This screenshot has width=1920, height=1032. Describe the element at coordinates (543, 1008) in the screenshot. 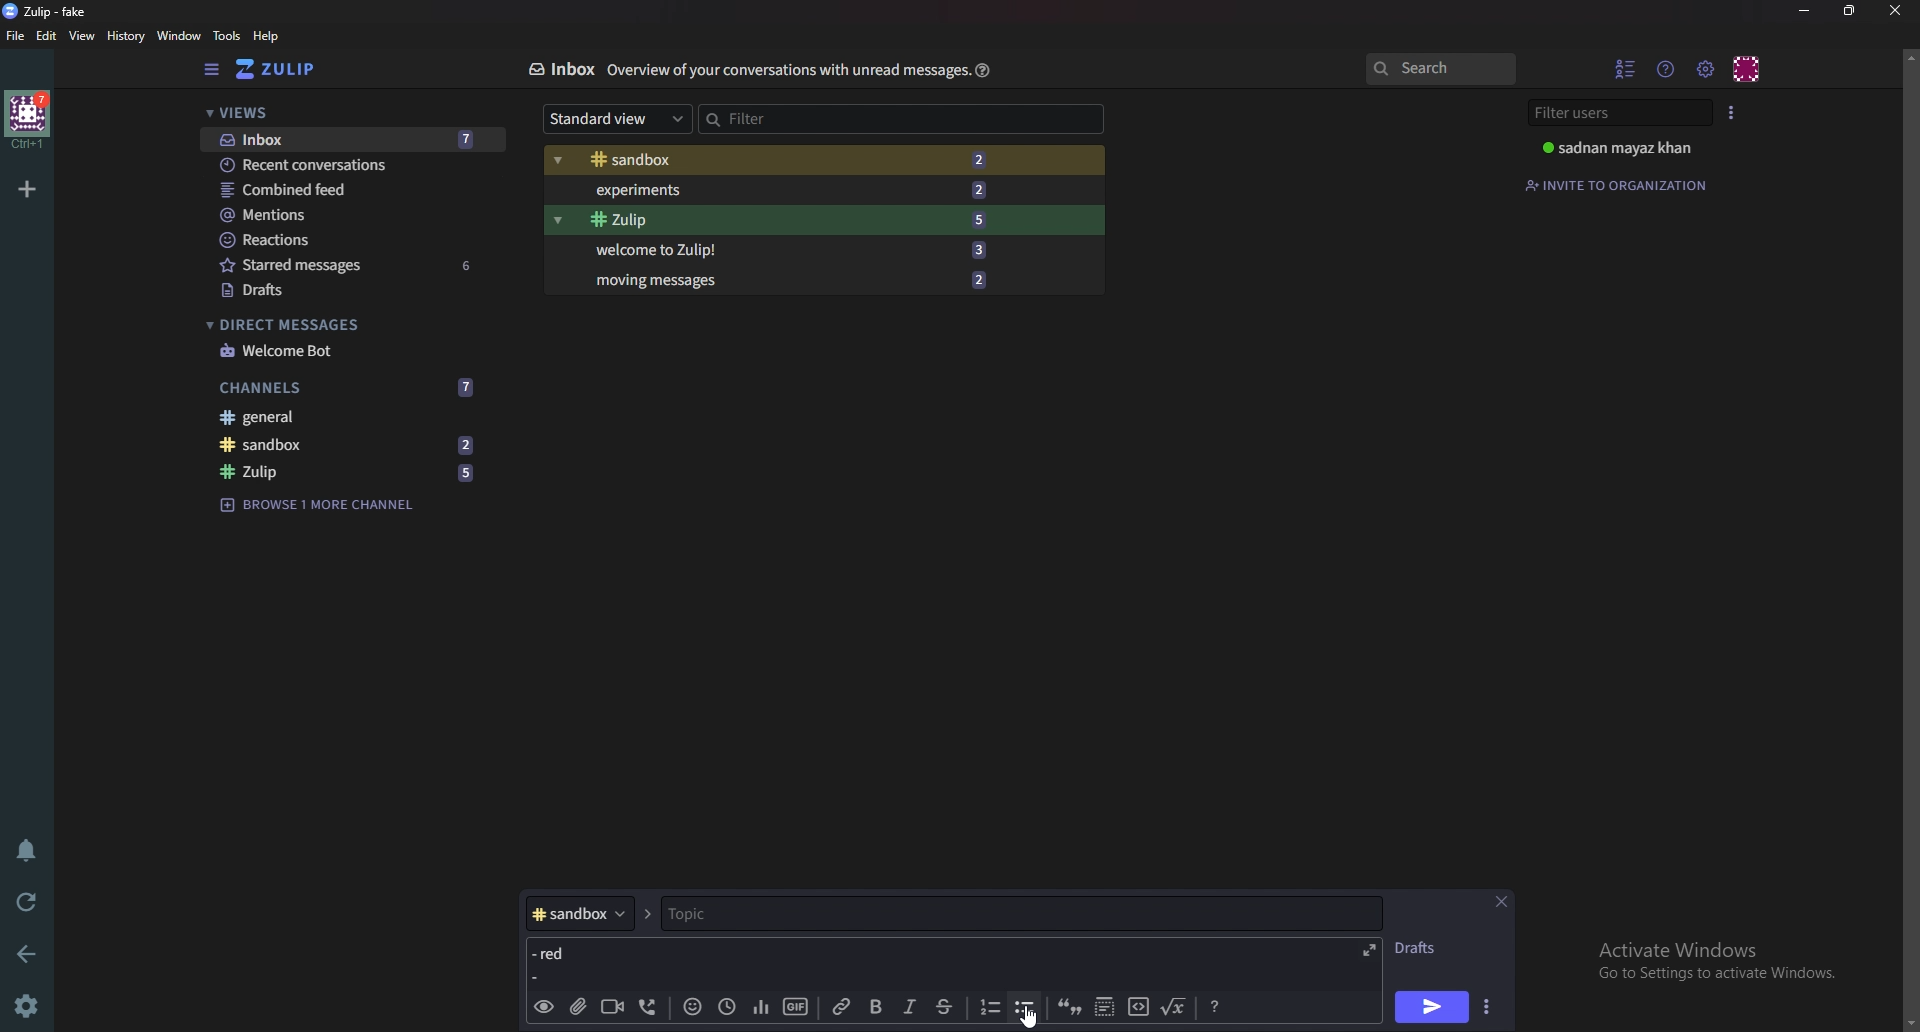

I see `preview` at that location.